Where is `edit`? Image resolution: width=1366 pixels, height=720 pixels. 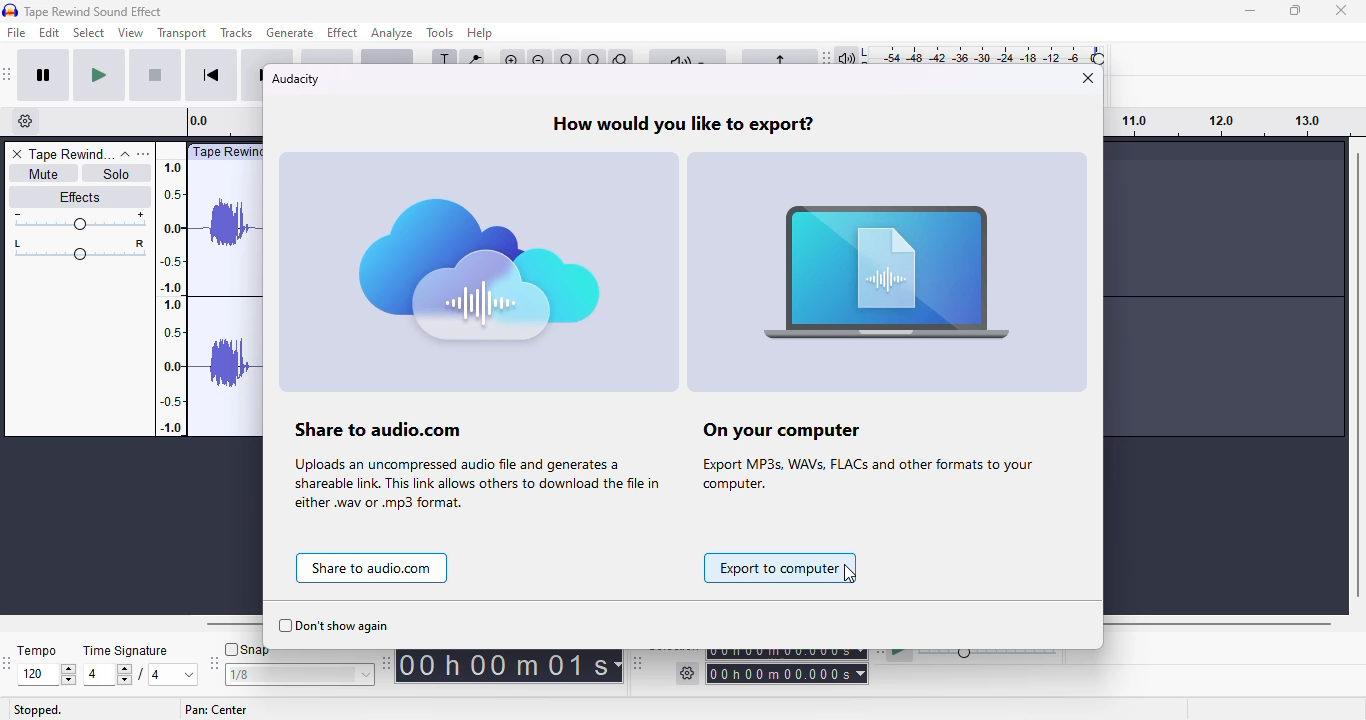
edit is located at coordinates (50, 32).